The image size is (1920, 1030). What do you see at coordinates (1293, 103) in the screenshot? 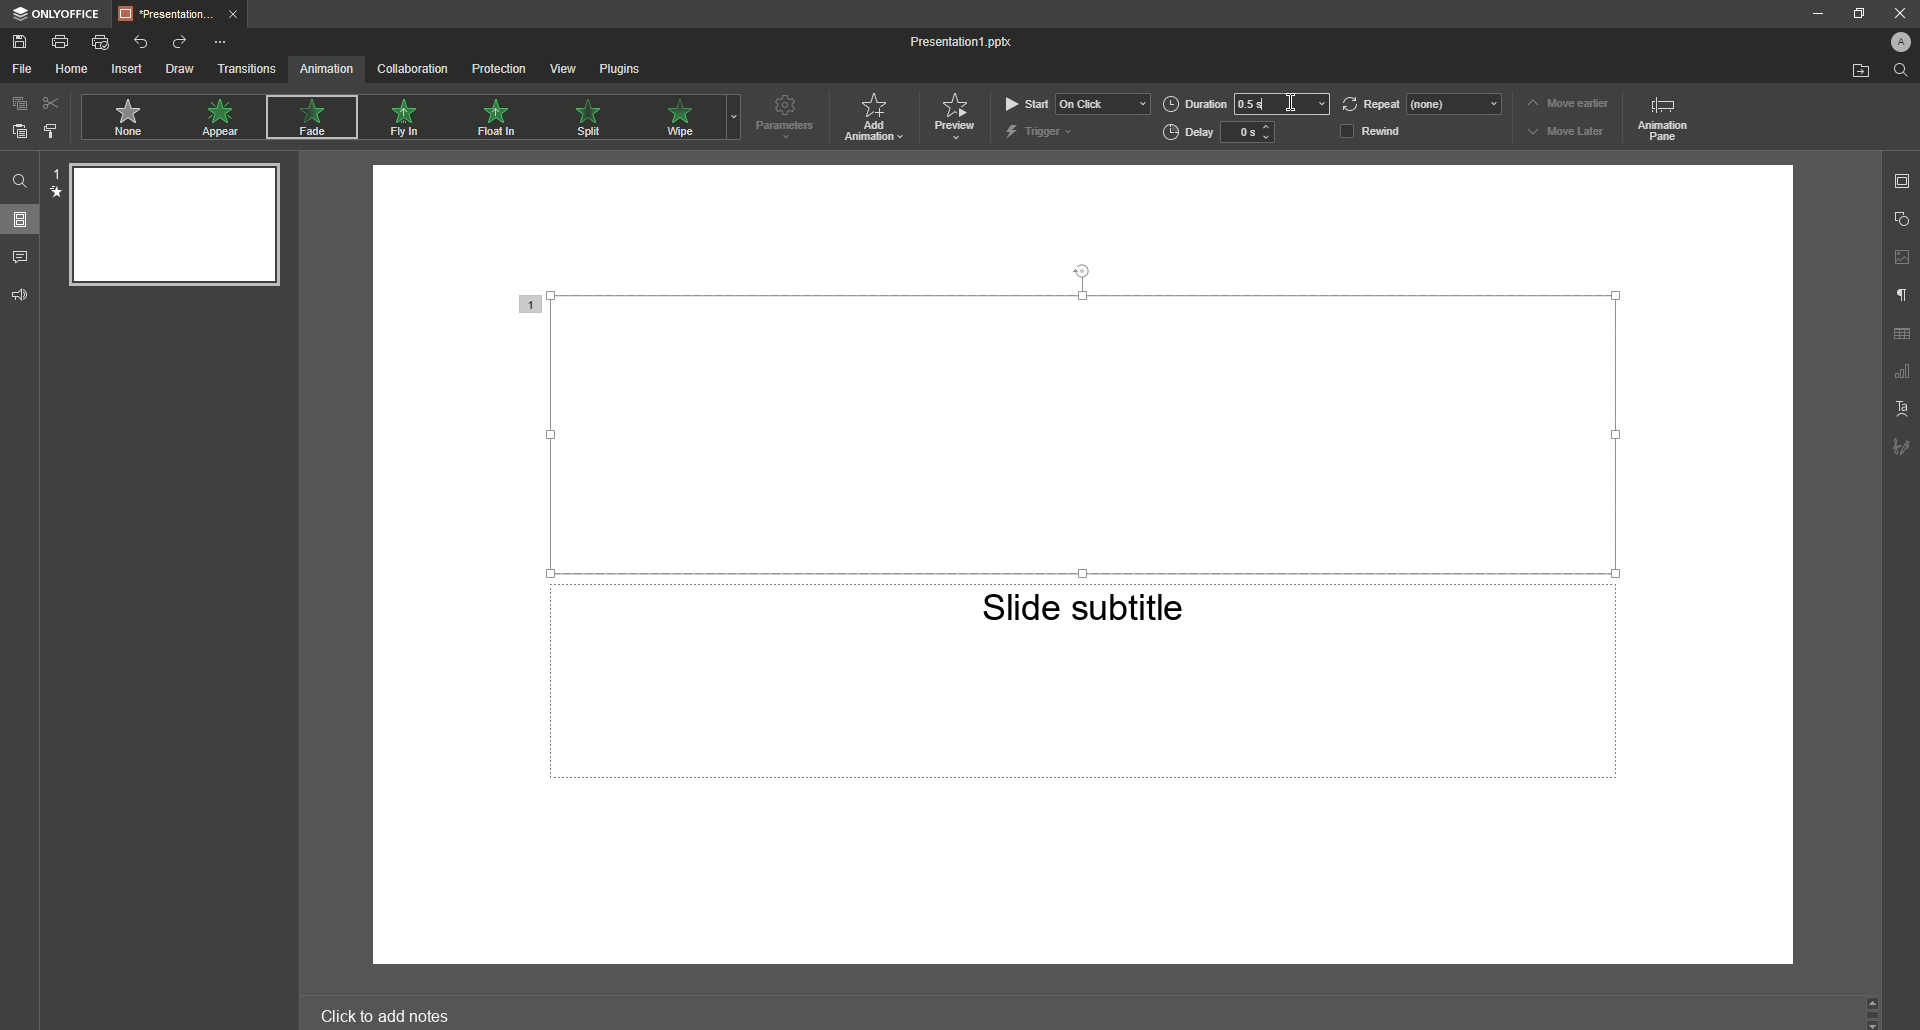
I see `Cursor` at bounding box center [1293, 103].